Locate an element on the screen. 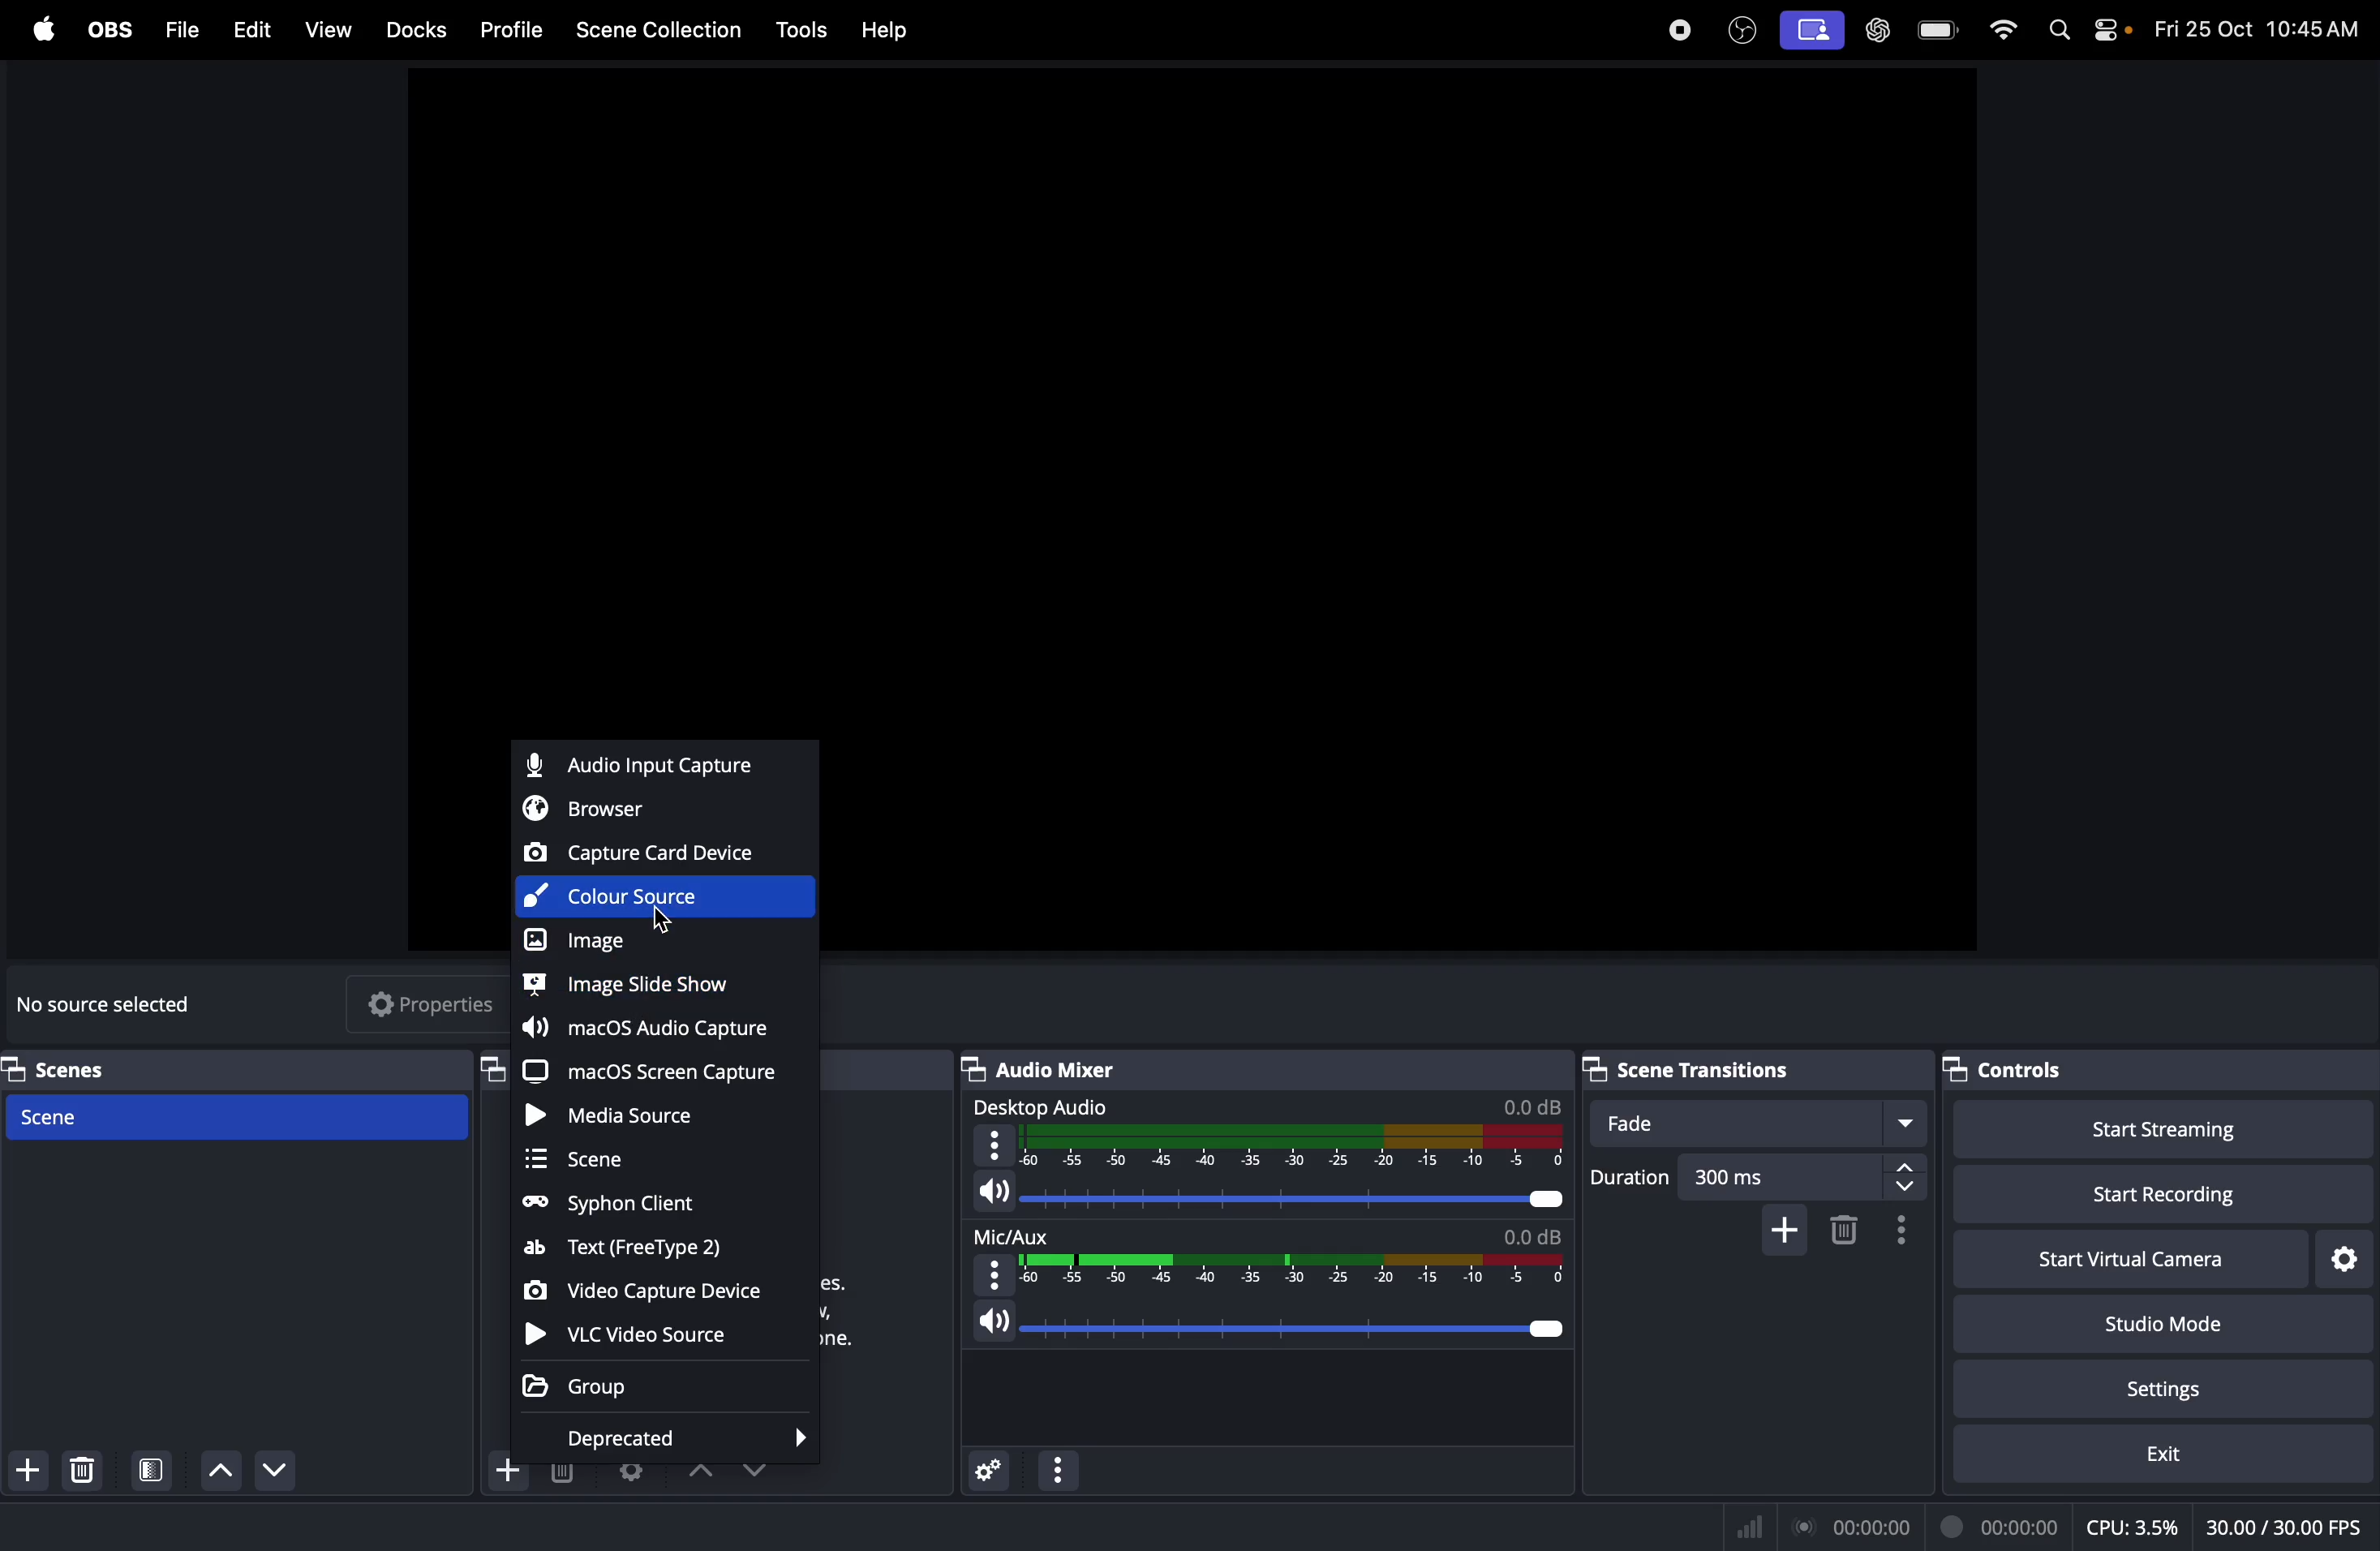 Image resolution: width=2380 pixels, height=1551 pixels. macOS screen capture is located at coordinates (651, 1069).